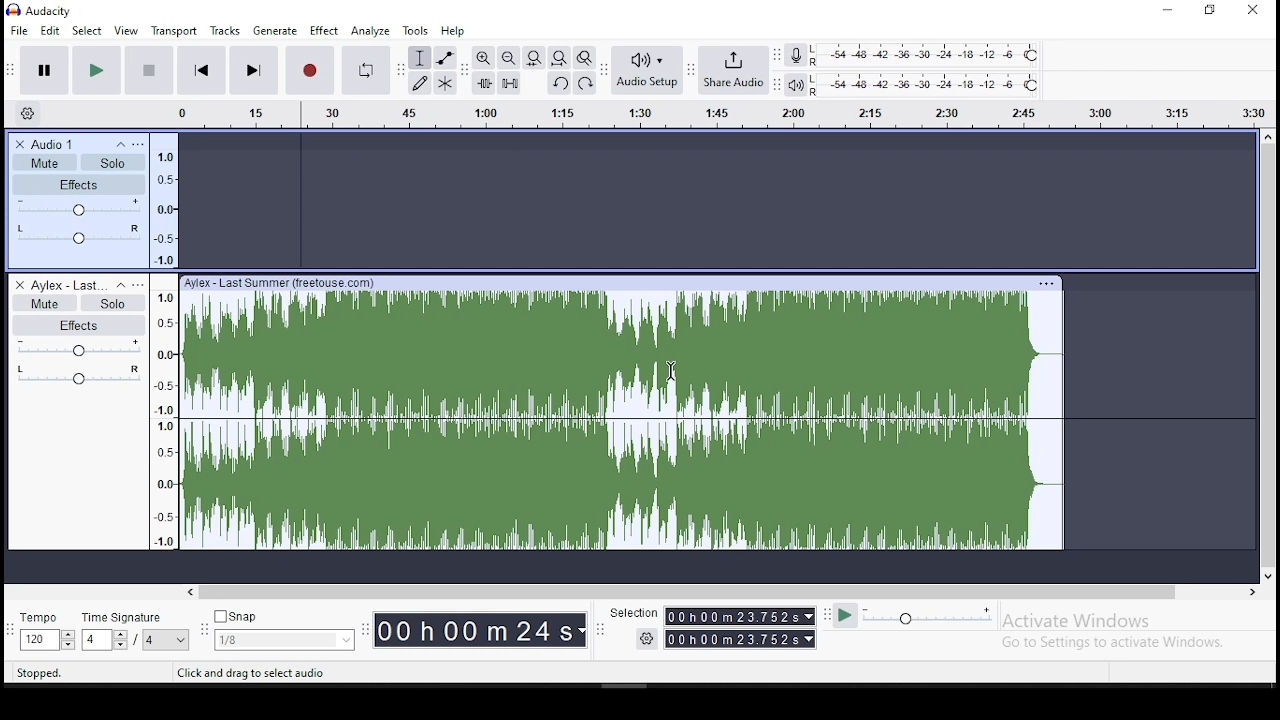 Image resolution: width=1280 pixels, height=720 pixels. Describe the element at coordinates (483, 58) in the screenshot. I see `zoom in` at that location.